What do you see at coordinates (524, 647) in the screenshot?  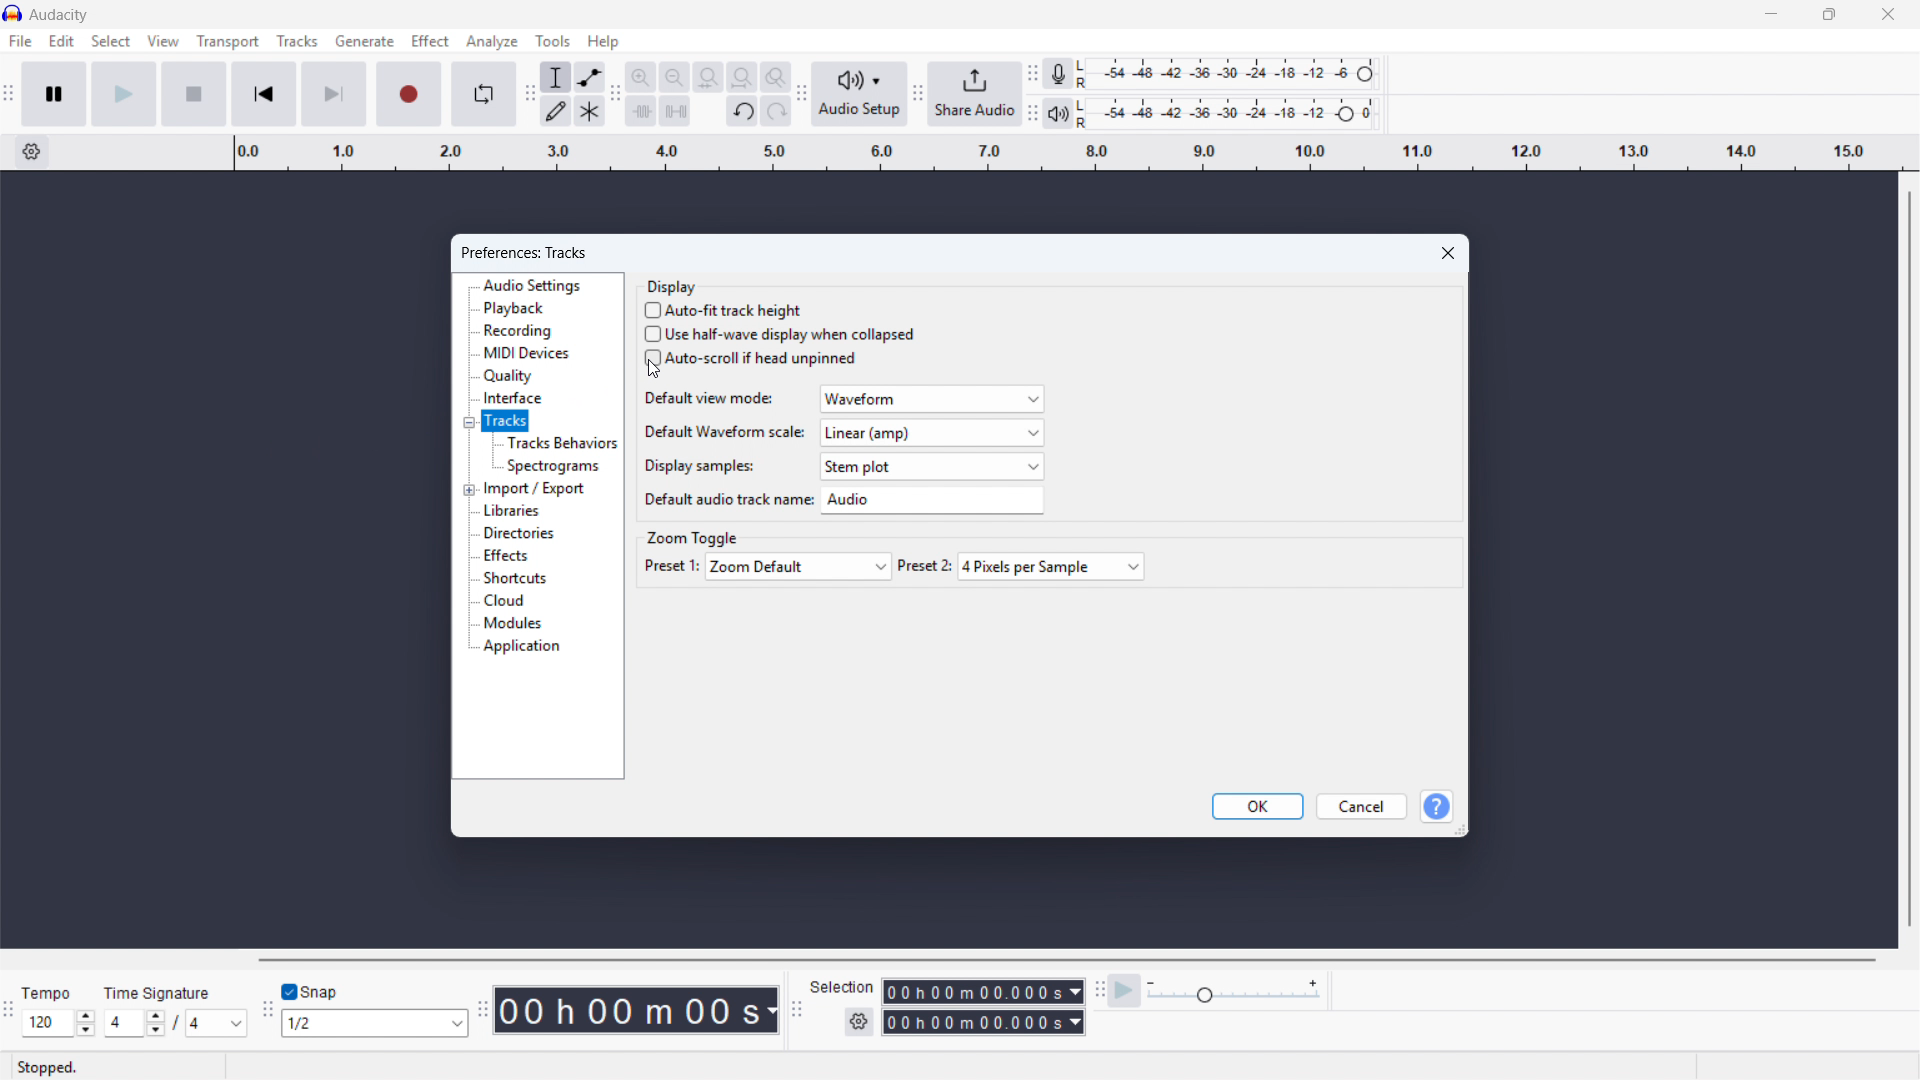 I see `application` at bounding box center [524, 647].